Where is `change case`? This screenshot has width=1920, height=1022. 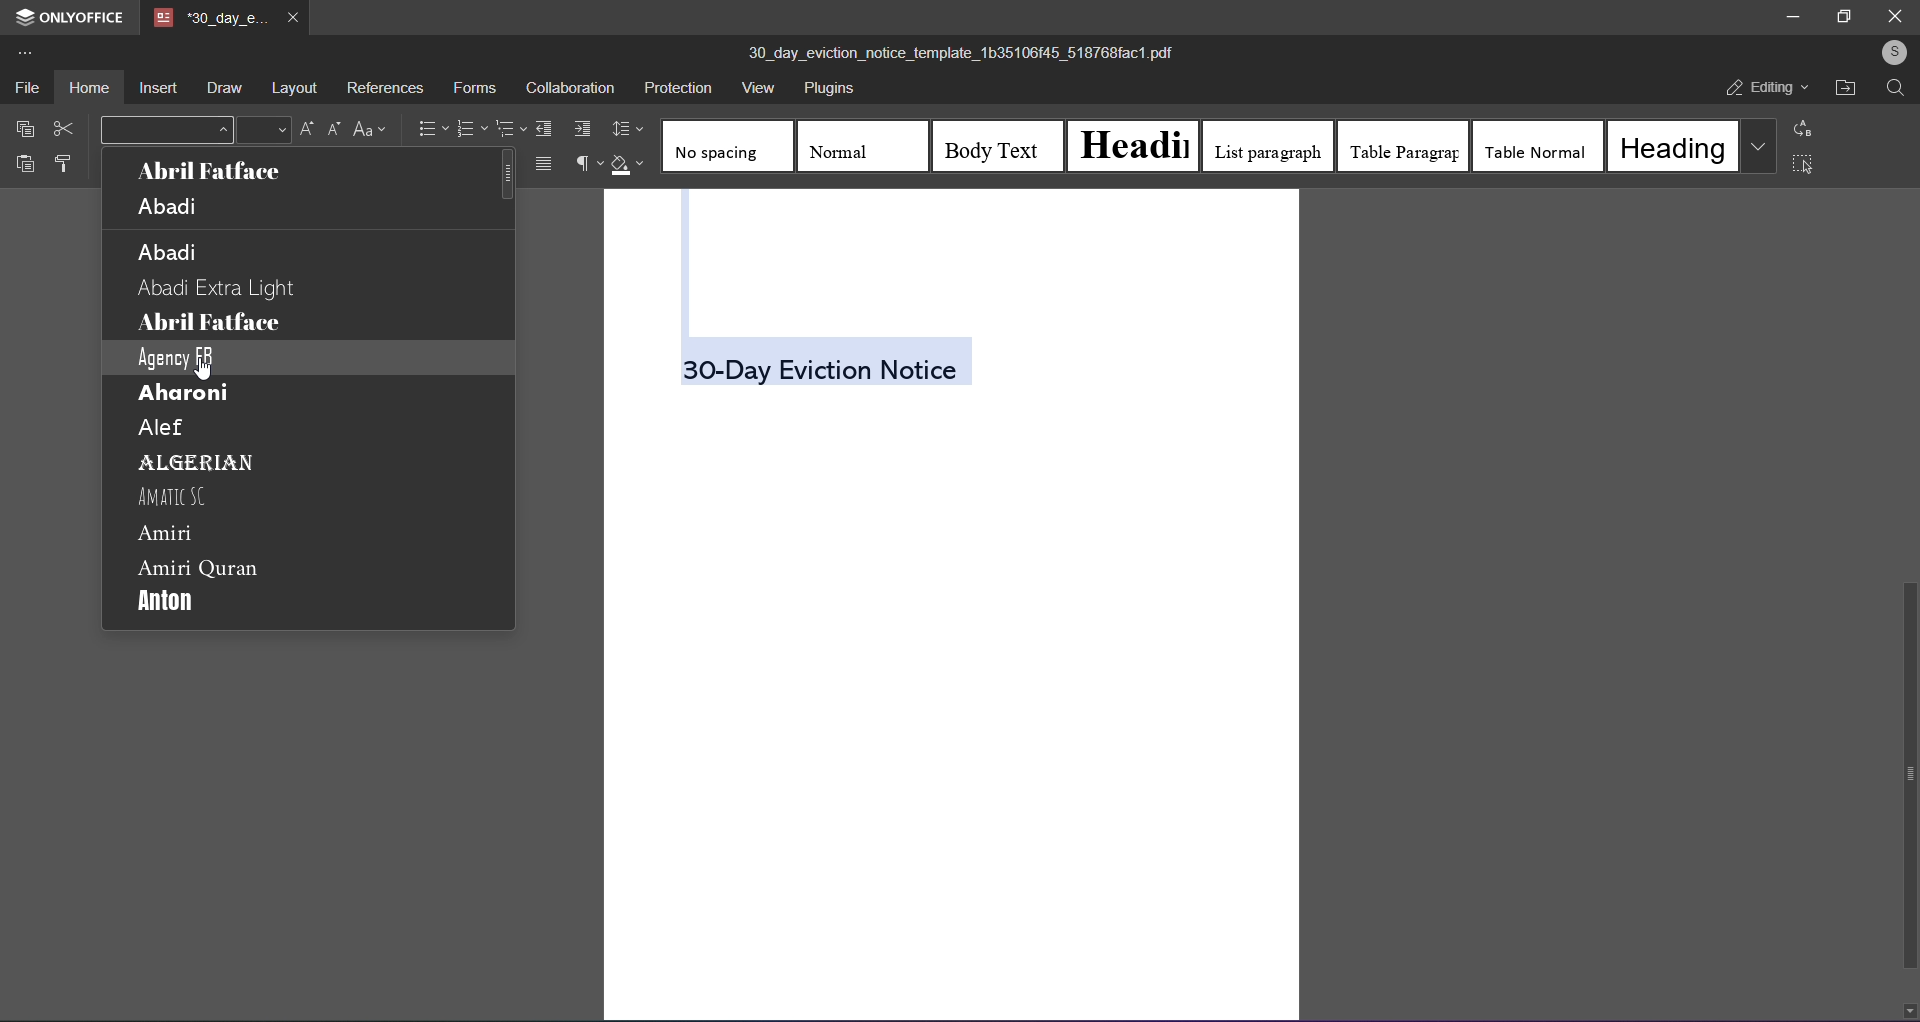 change case is located at coordinates (372, 129).